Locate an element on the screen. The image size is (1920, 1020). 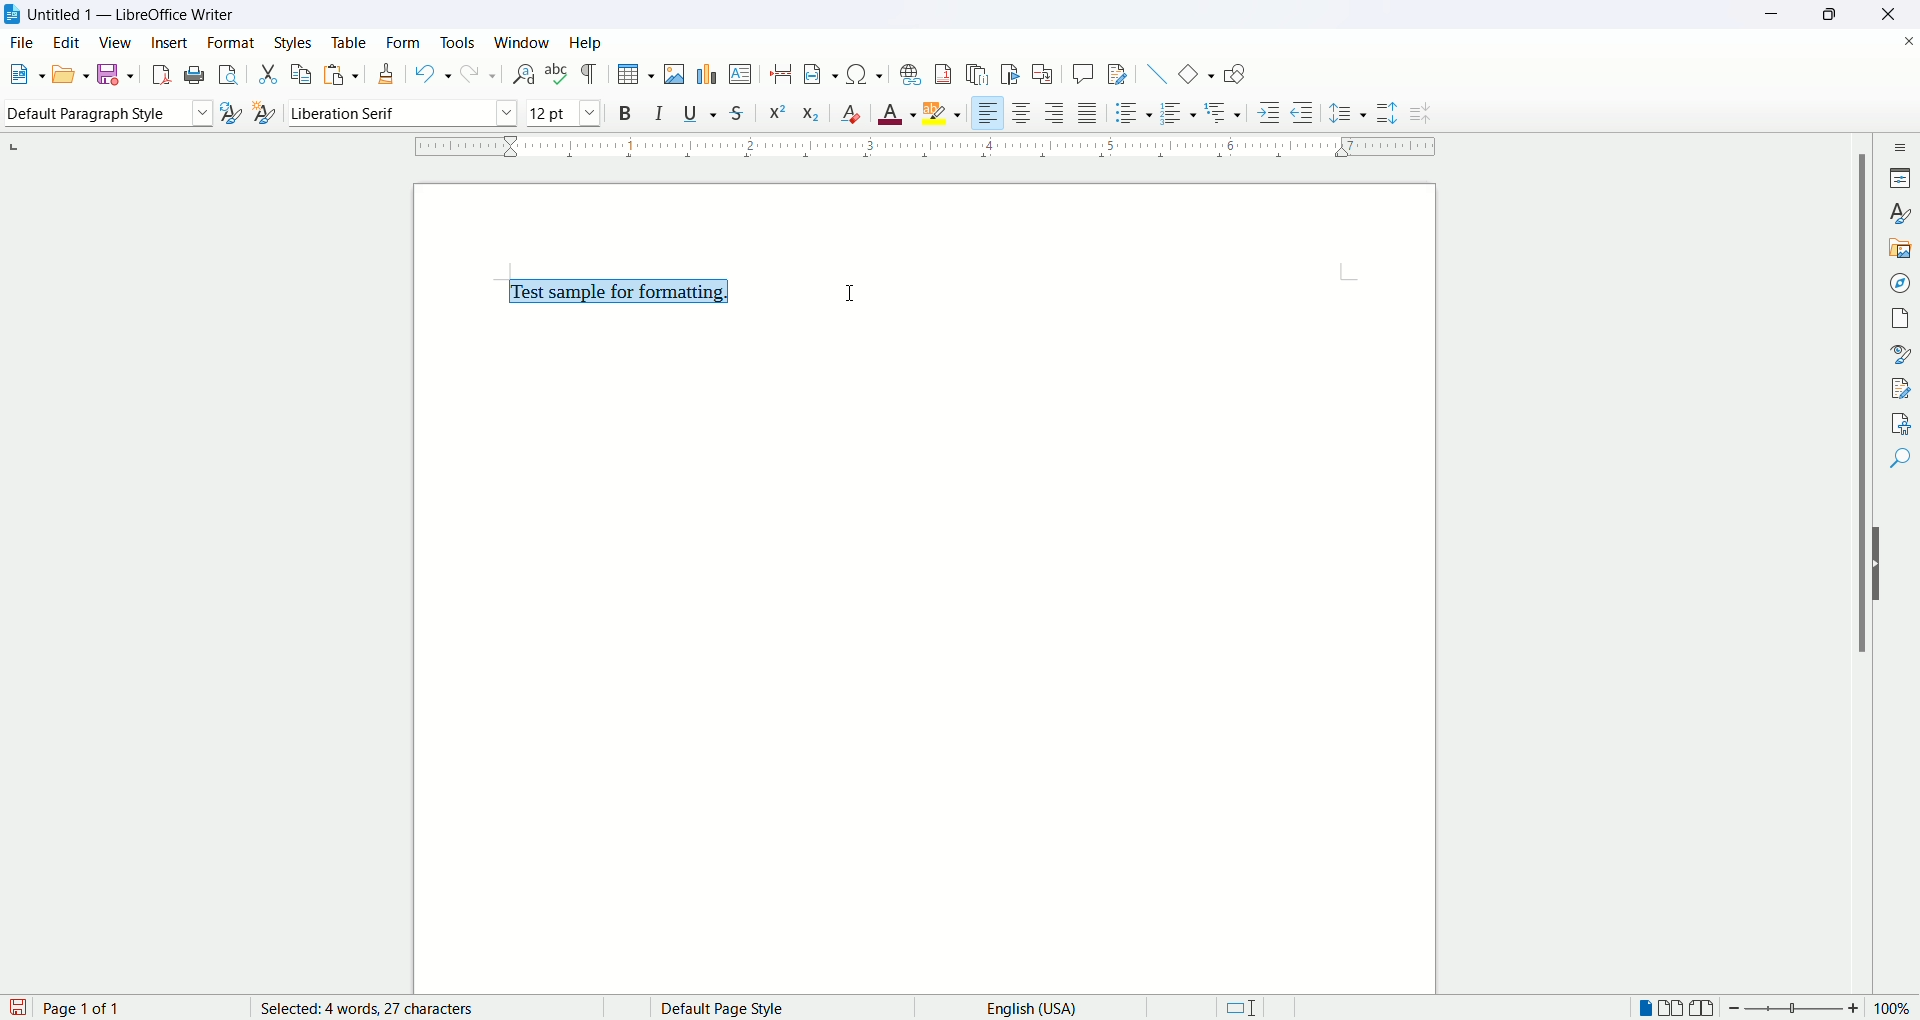
style inspector is located at coordinates (1900, 353).